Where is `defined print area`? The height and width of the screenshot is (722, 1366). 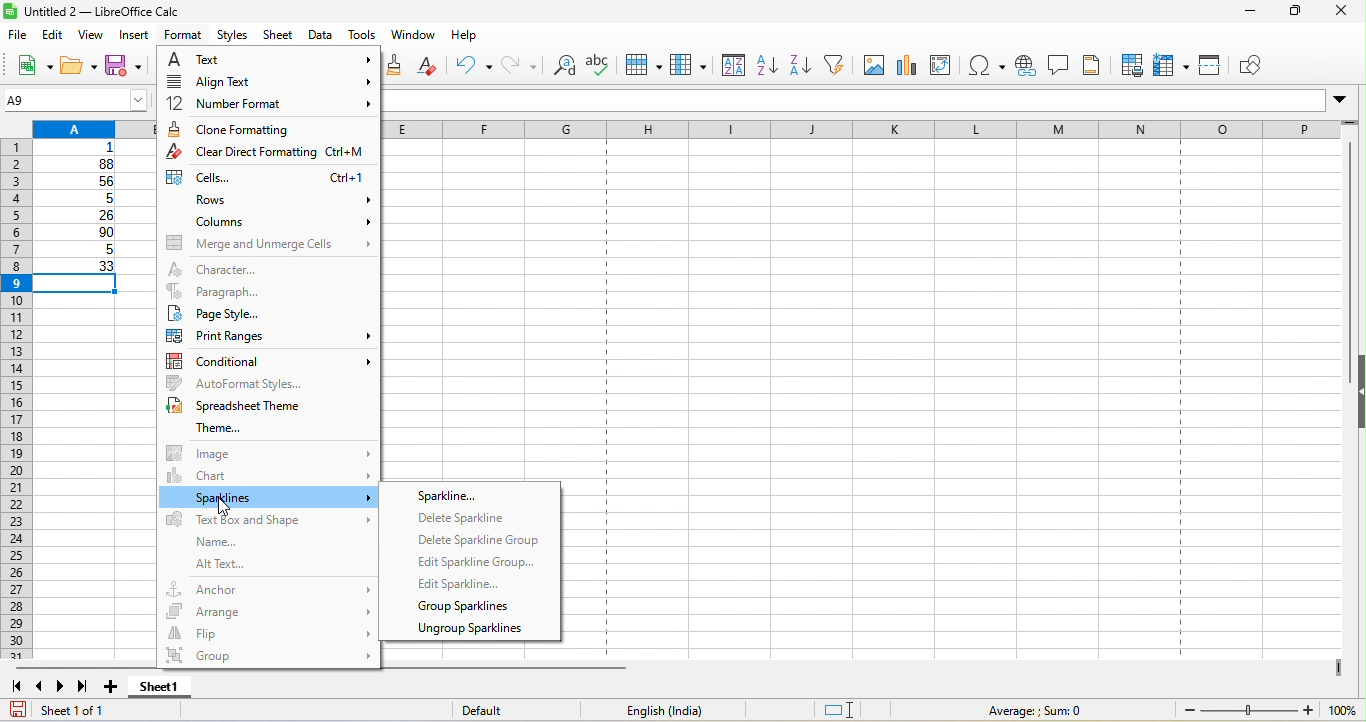 defined print area is located at coordinates (1130, 65).